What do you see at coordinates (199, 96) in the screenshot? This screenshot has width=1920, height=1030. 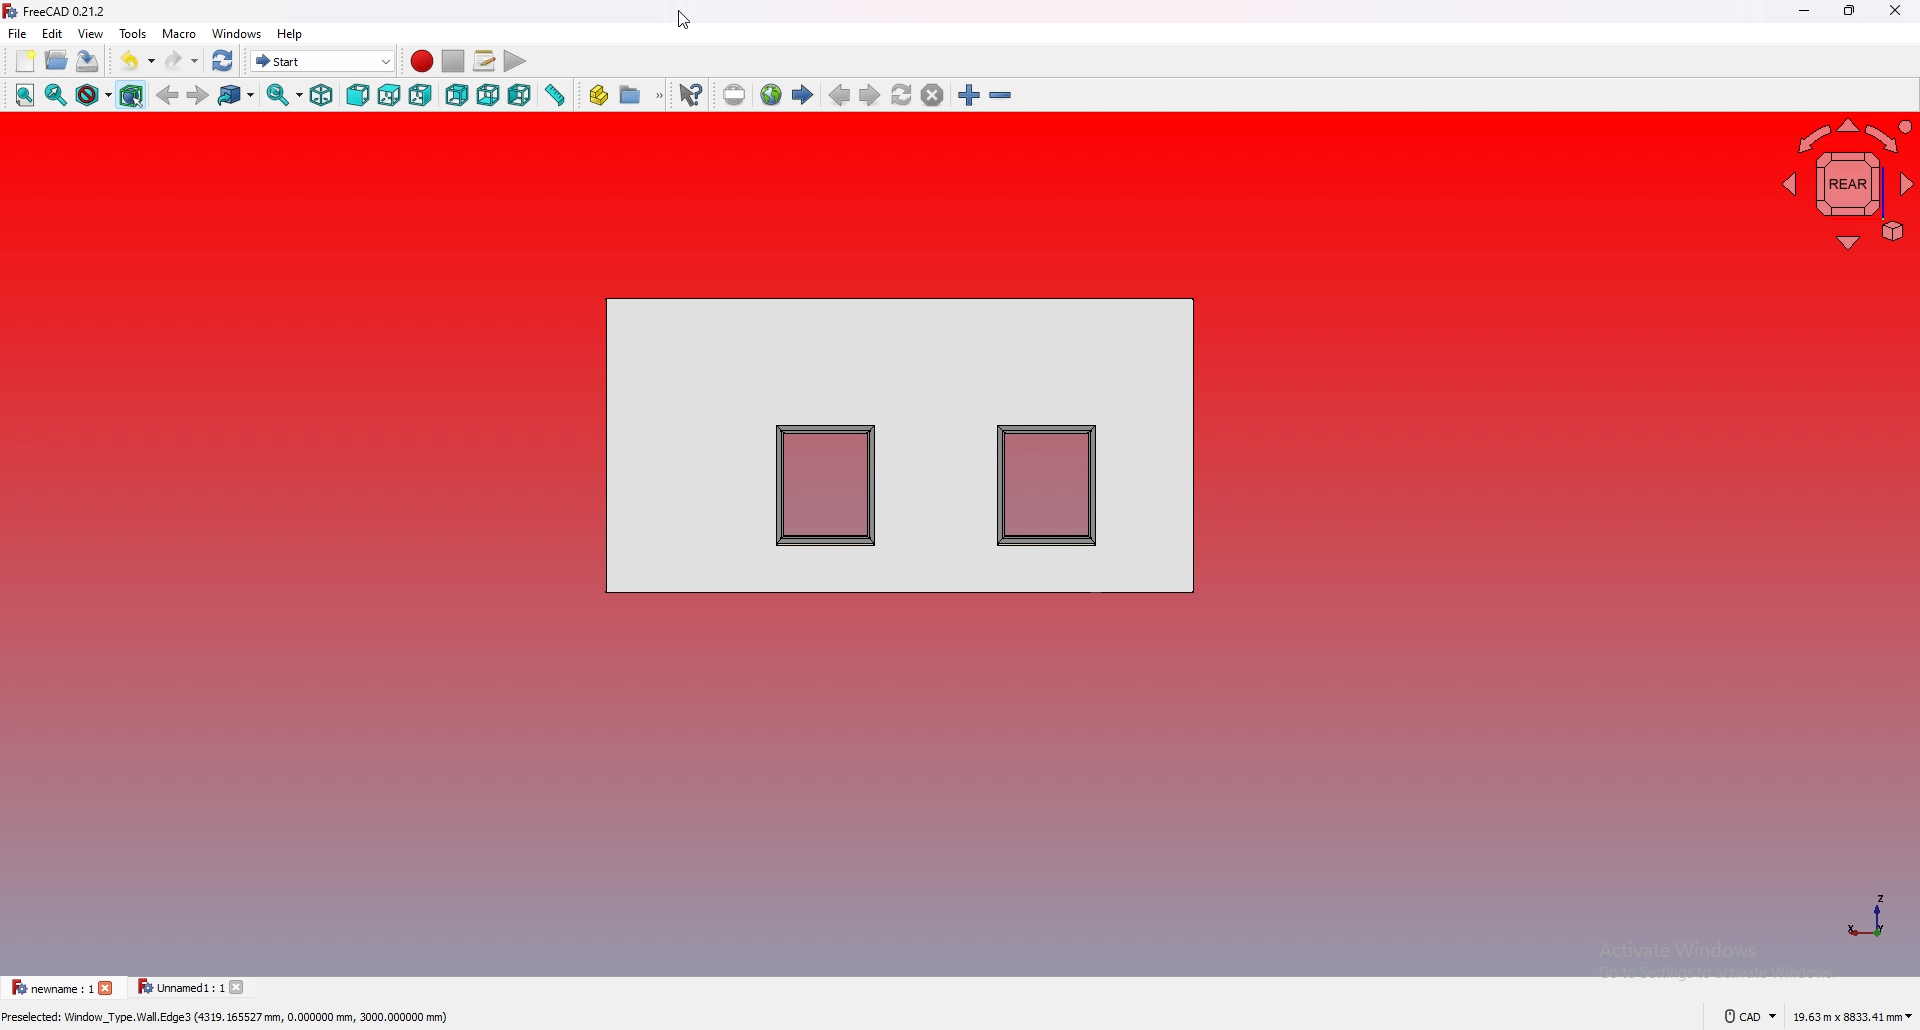 I see `forward` at bounding box center [199, 96].